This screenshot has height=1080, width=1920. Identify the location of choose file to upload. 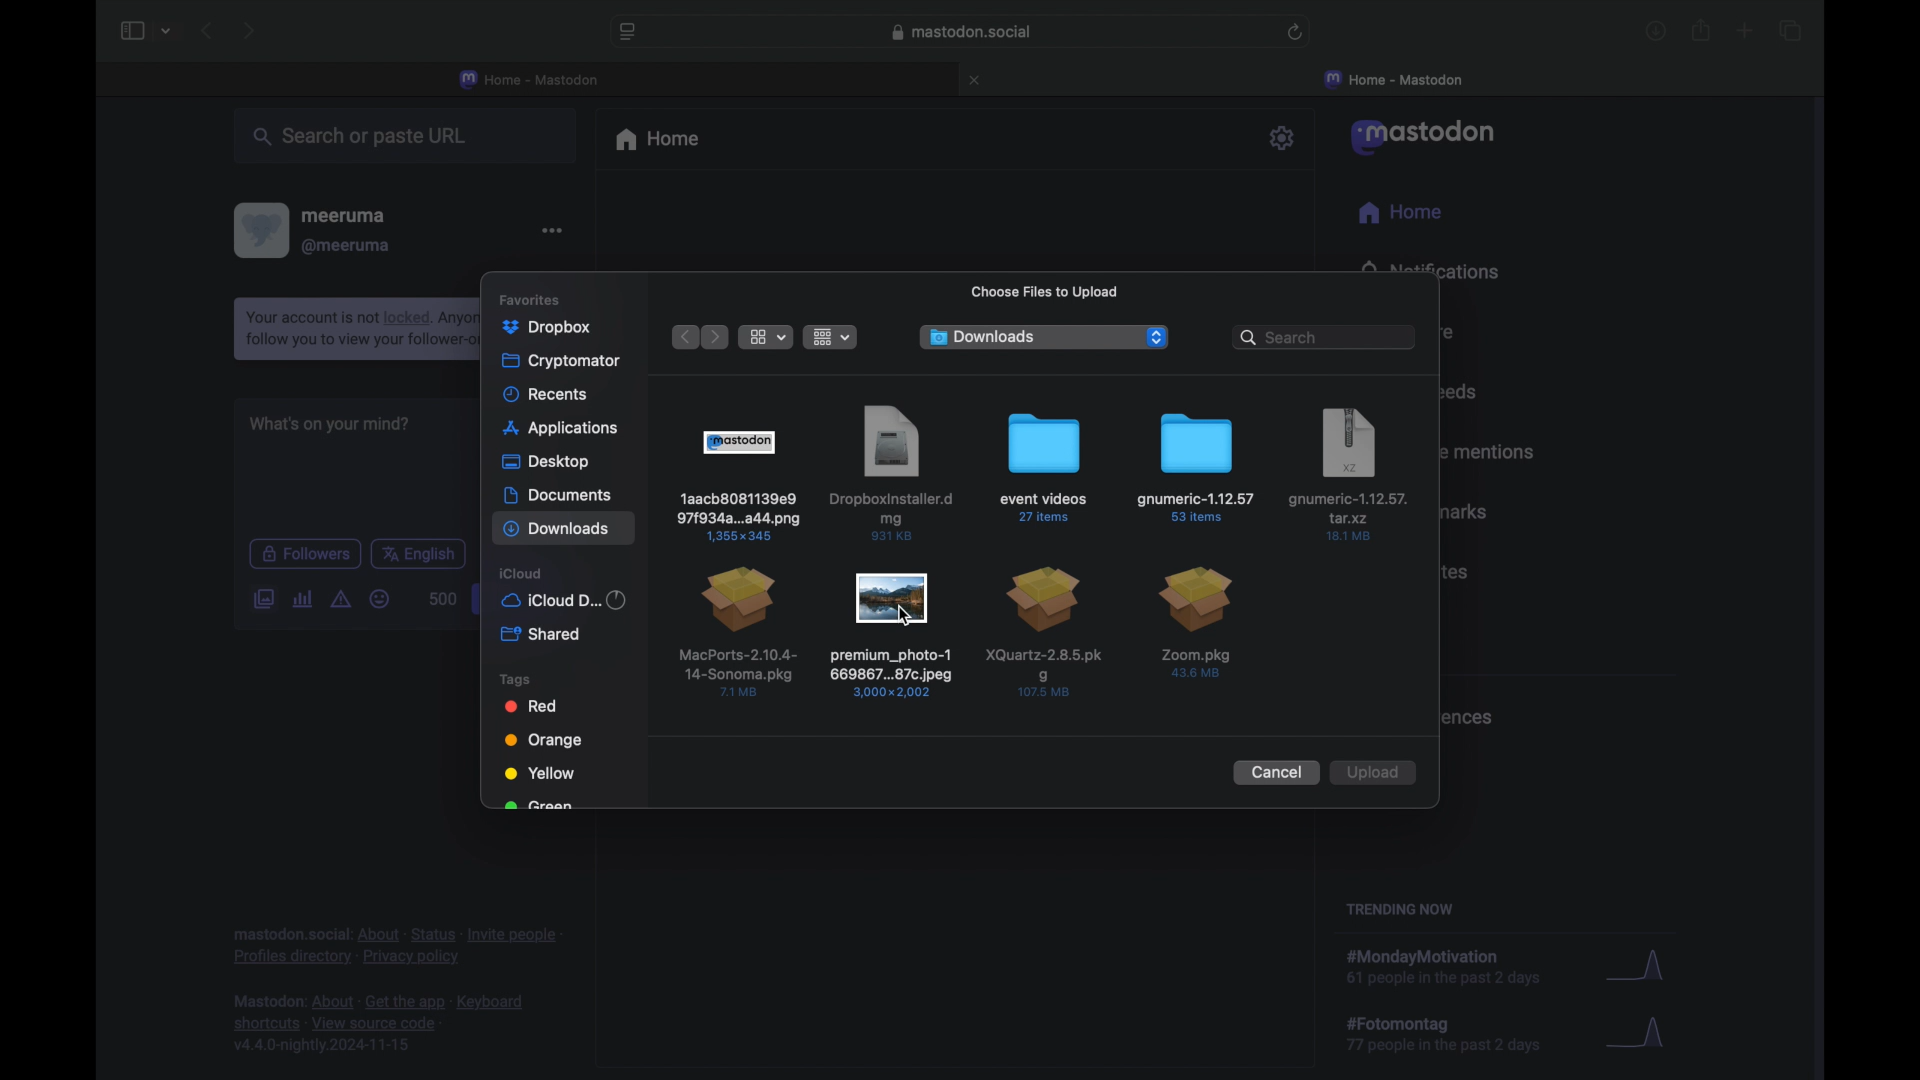
(1046, 292).